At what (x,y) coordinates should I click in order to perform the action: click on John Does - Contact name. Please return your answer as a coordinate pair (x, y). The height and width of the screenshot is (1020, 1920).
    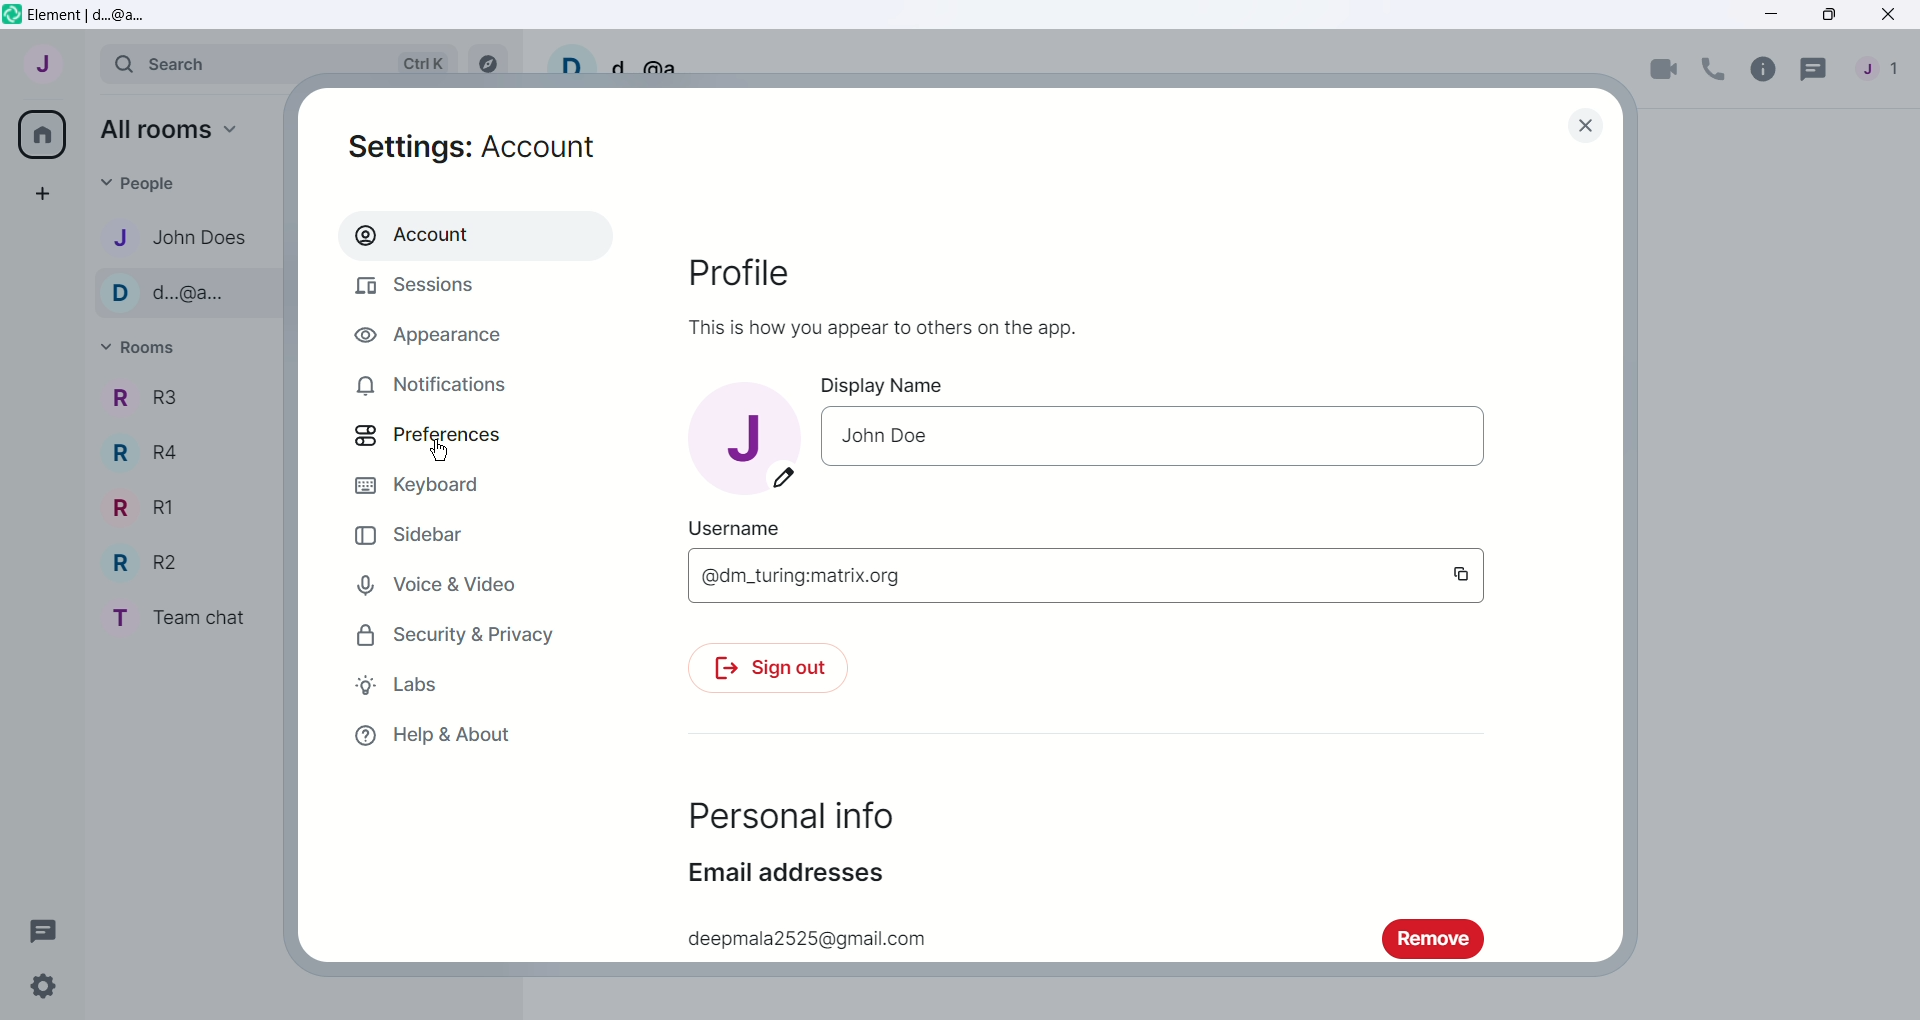
    Looking at the image, I should click on (190, 238).